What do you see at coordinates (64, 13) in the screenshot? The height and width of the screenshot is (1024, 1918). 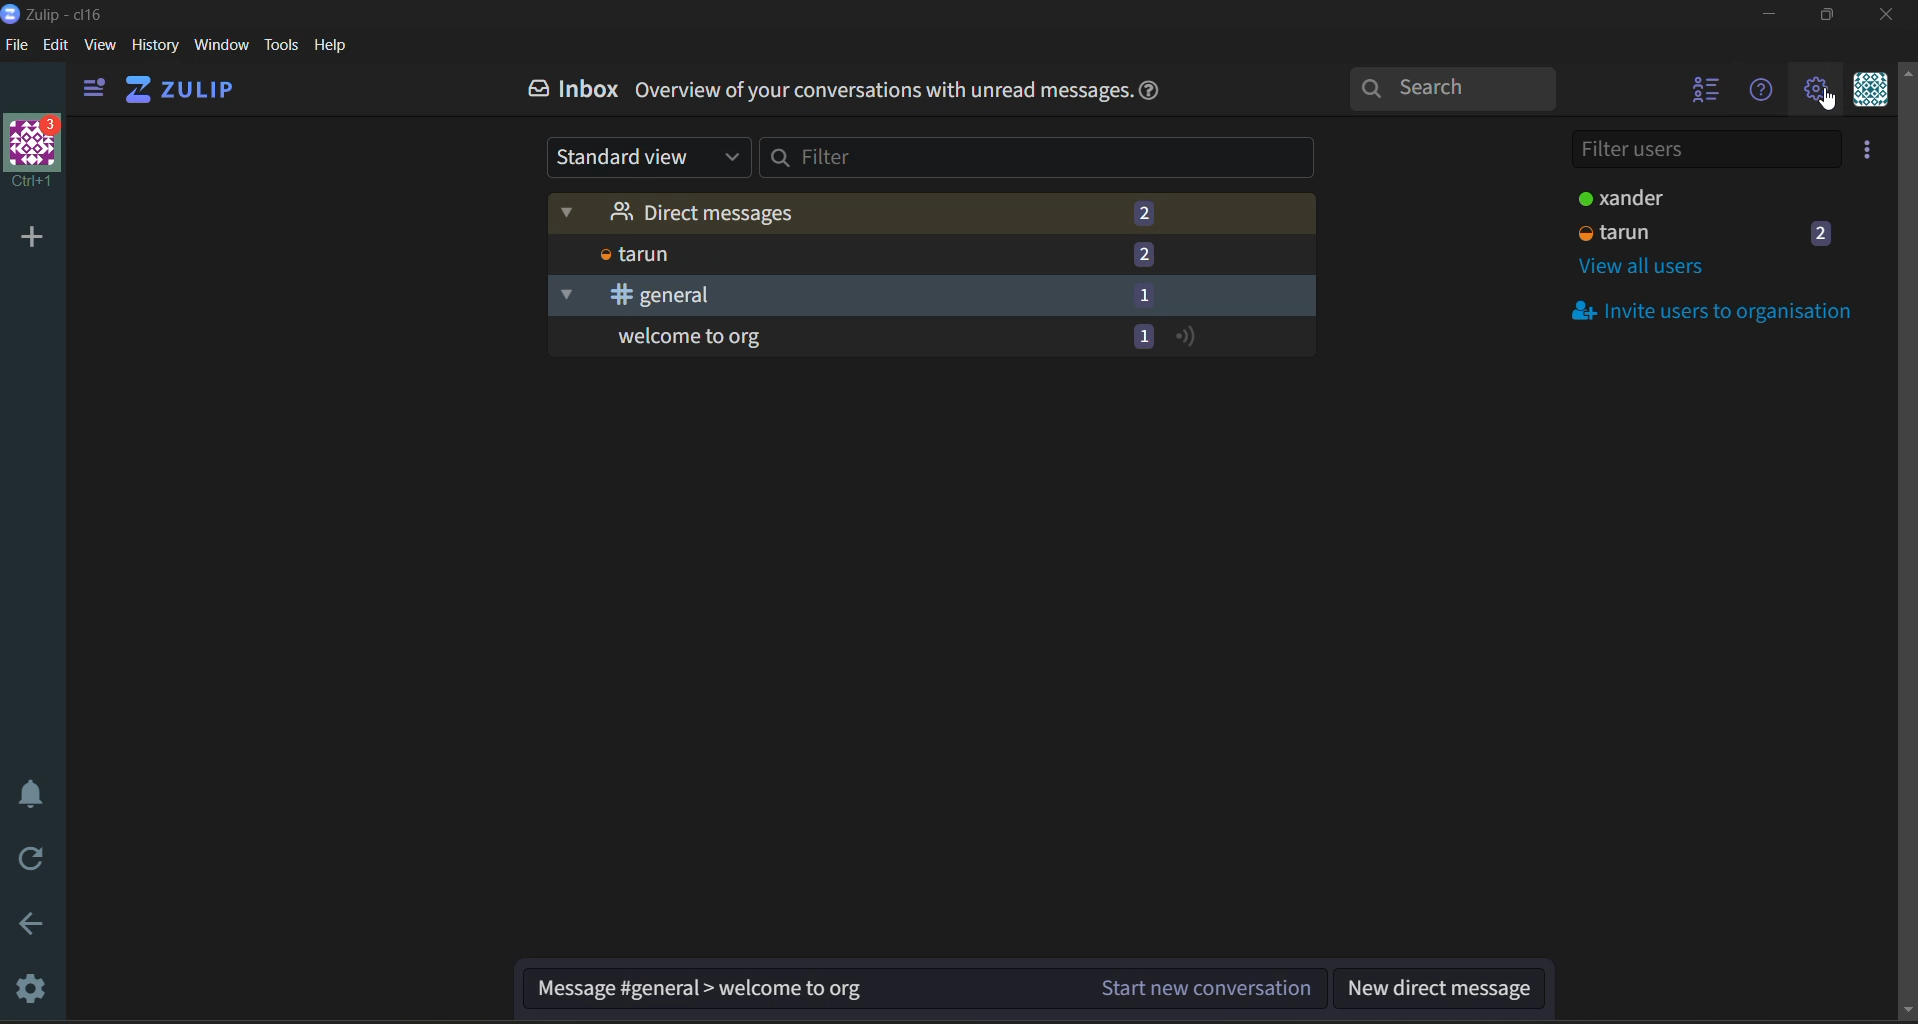 I see `organisation name and app name` at bounding box center [64, 13].